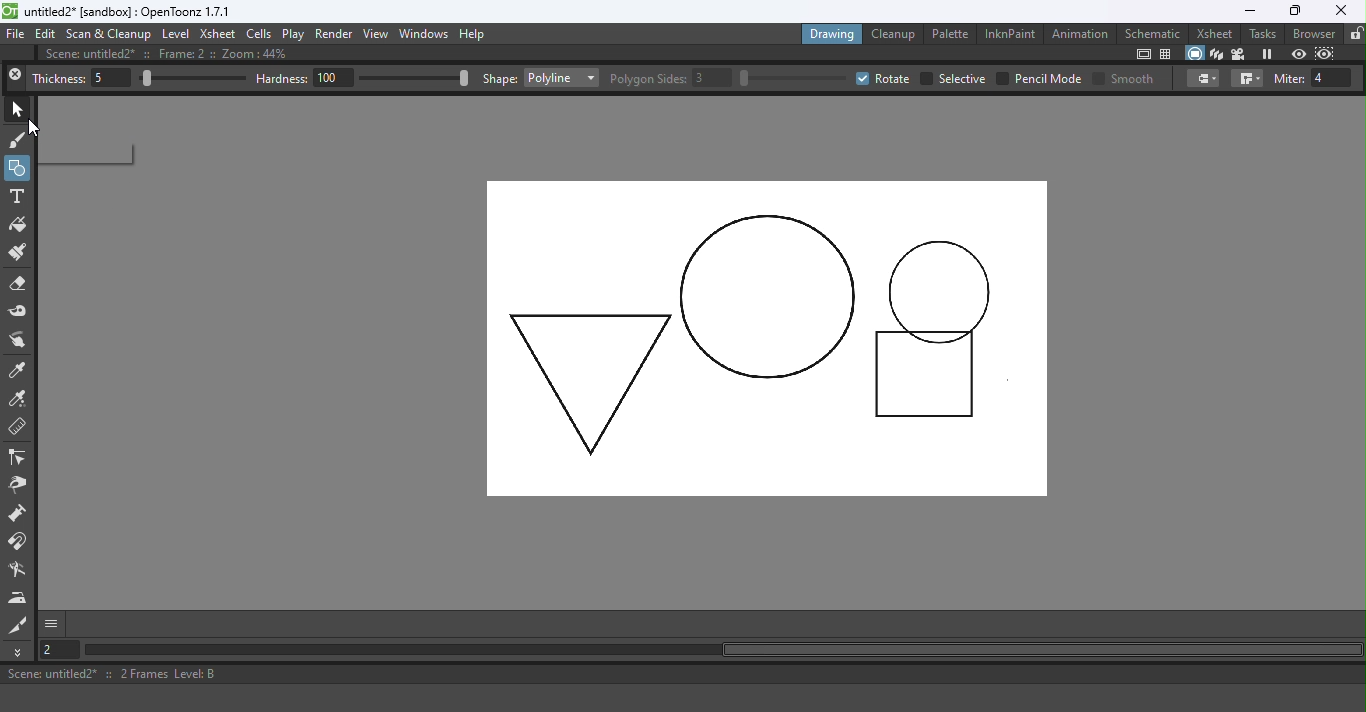 This screenshot has height=712, width=1366. Describe the element at coordinates (175, 35) in the screenshot. I see `Level` at that location.